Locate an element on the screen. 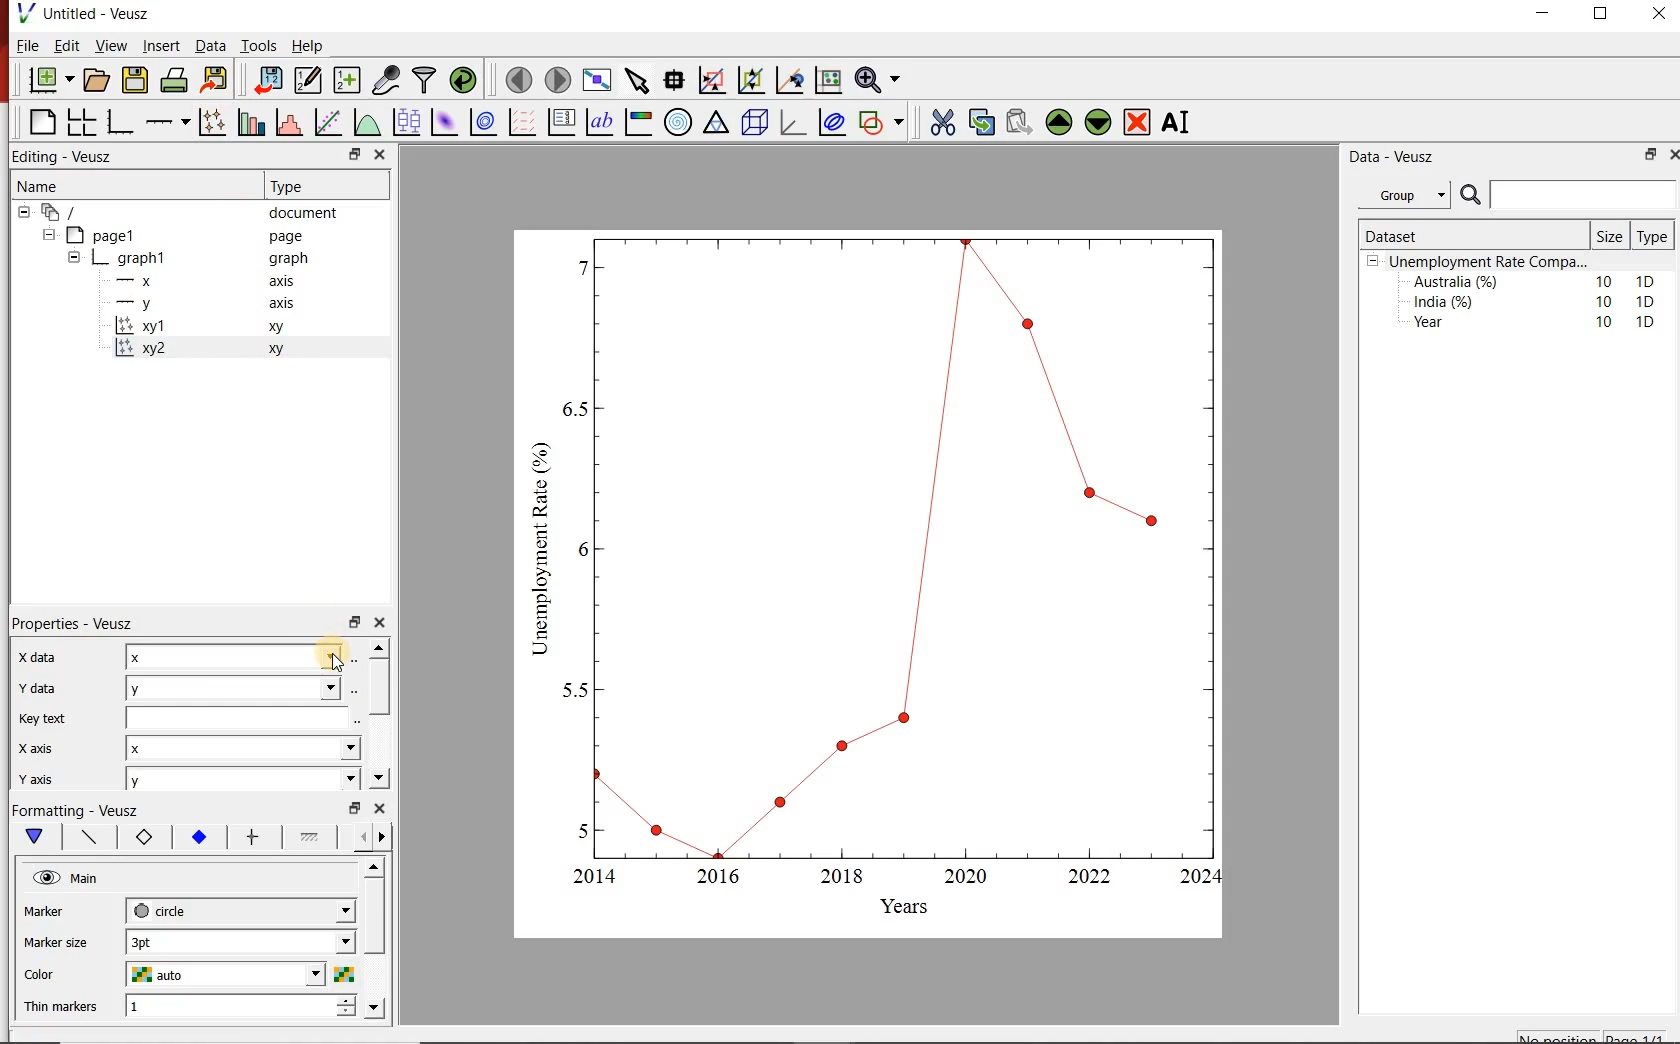 The height and width of the screenshot is (1044, 1680). Formatting - Veusz is located at coordinates (75, 808).